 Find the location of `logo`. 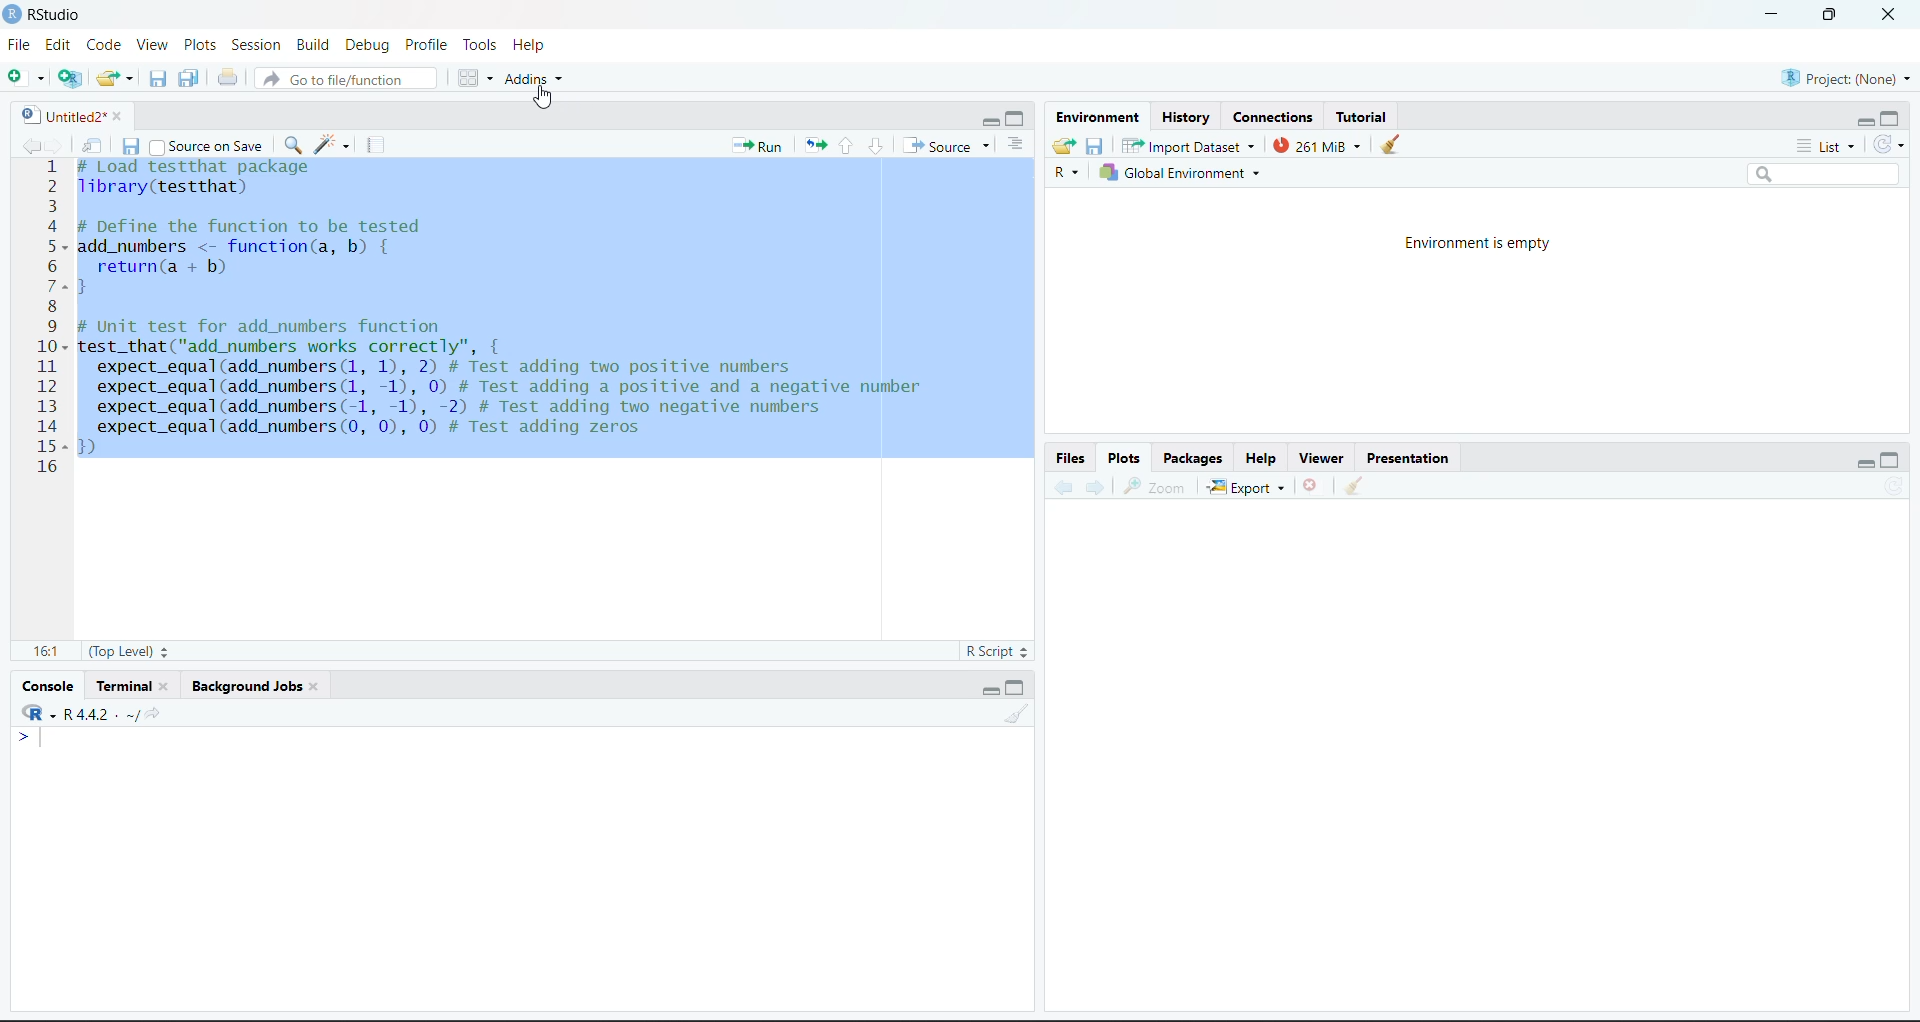

logo is located at coordinates (12, 14).